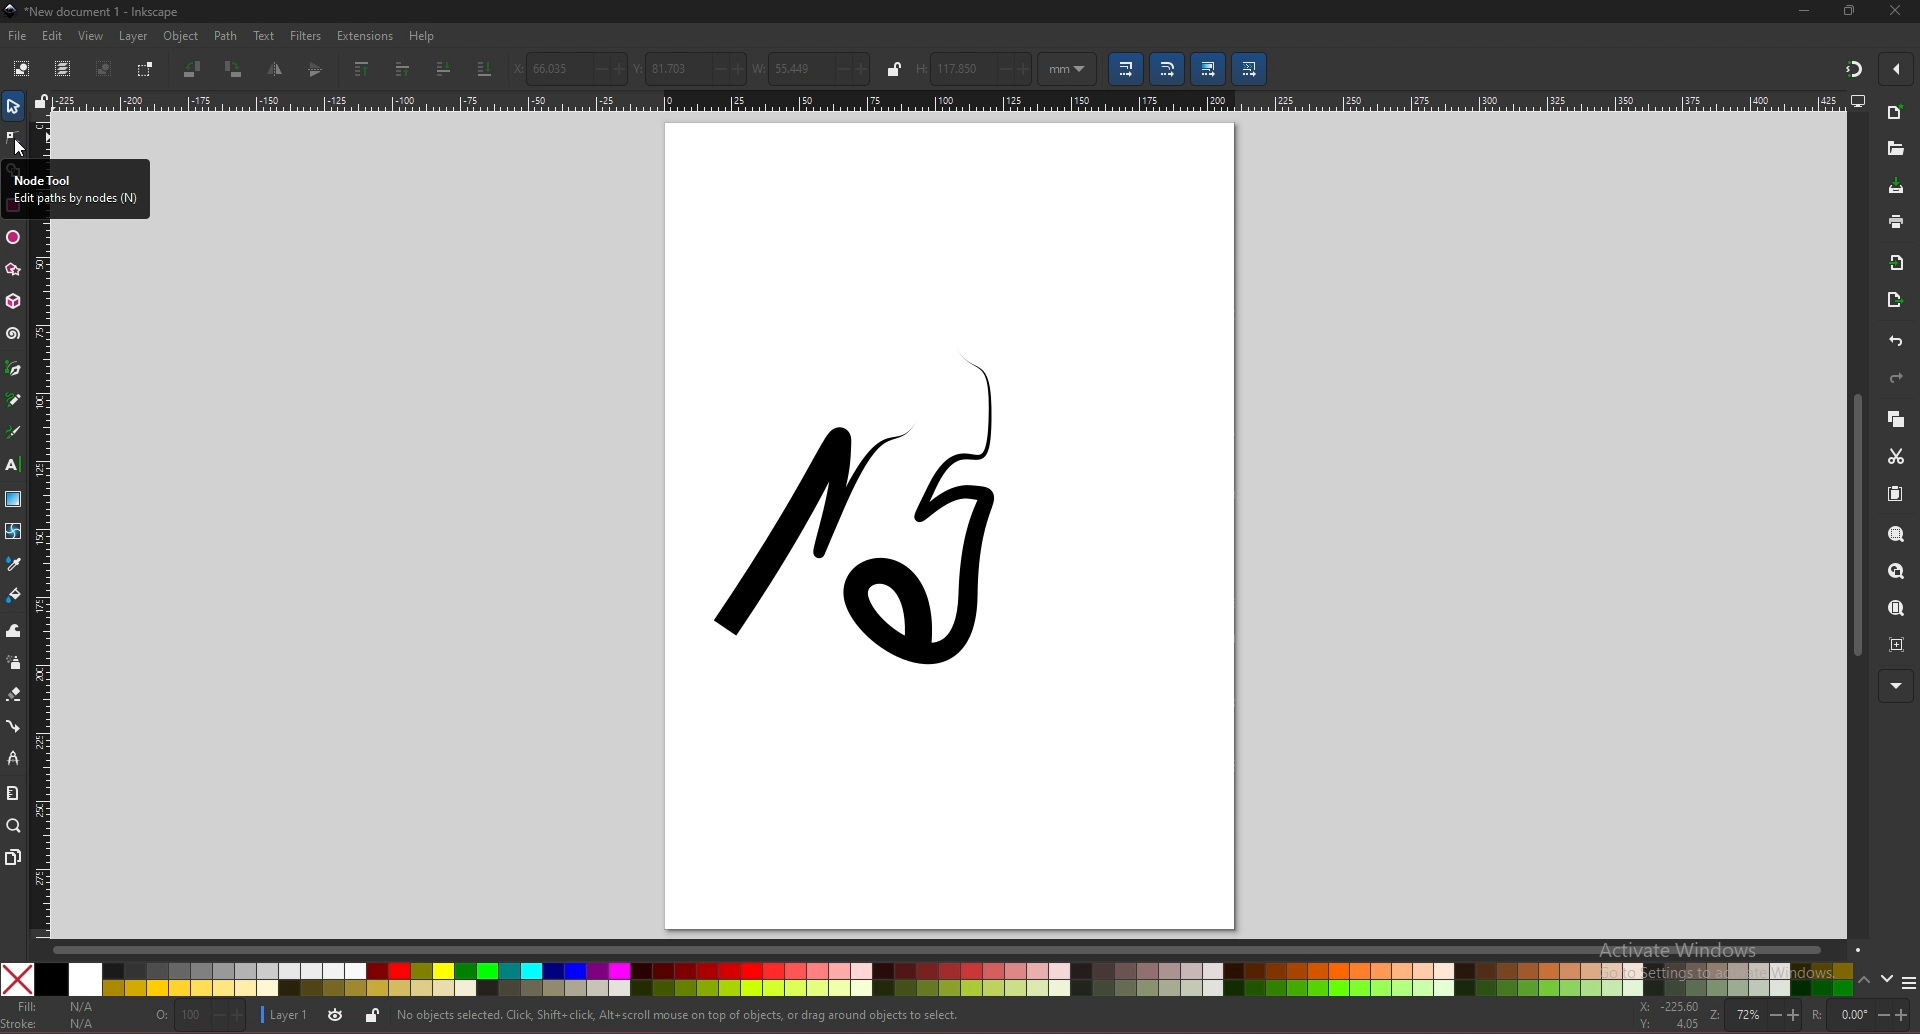 The height and width of the screenshot is (1034, 1920). I want to click on enable snapping, so click(1895, 69).